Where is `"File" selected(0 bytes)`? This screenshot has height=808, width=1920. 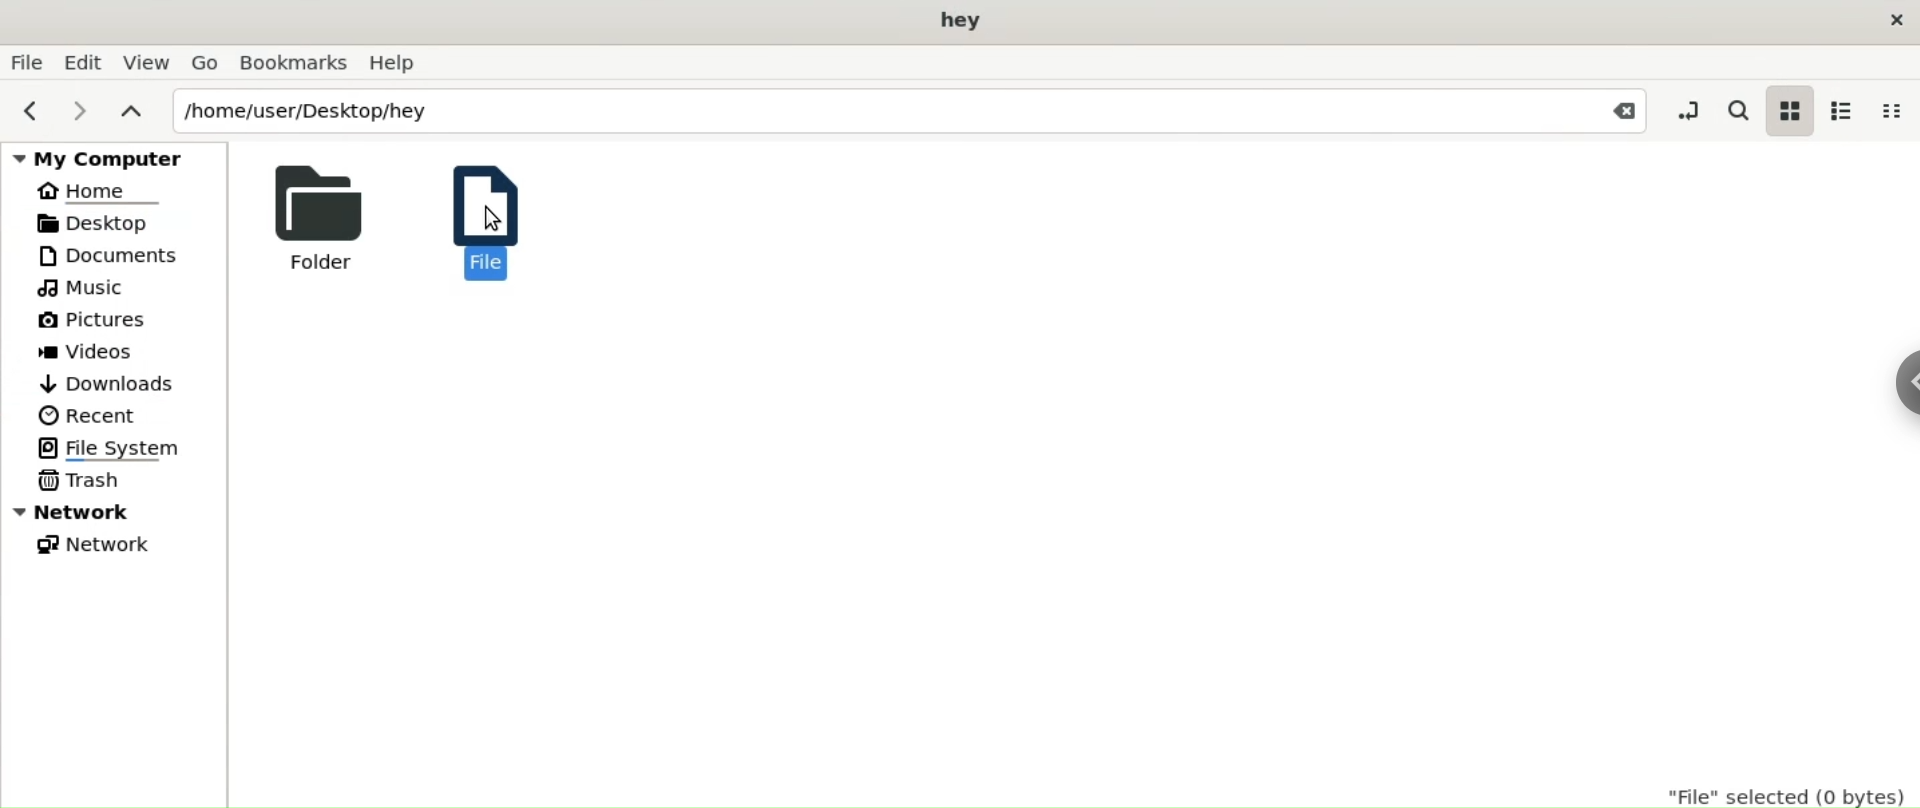
"File" selected(0 bytes) is located at coordinates (1782, 790).